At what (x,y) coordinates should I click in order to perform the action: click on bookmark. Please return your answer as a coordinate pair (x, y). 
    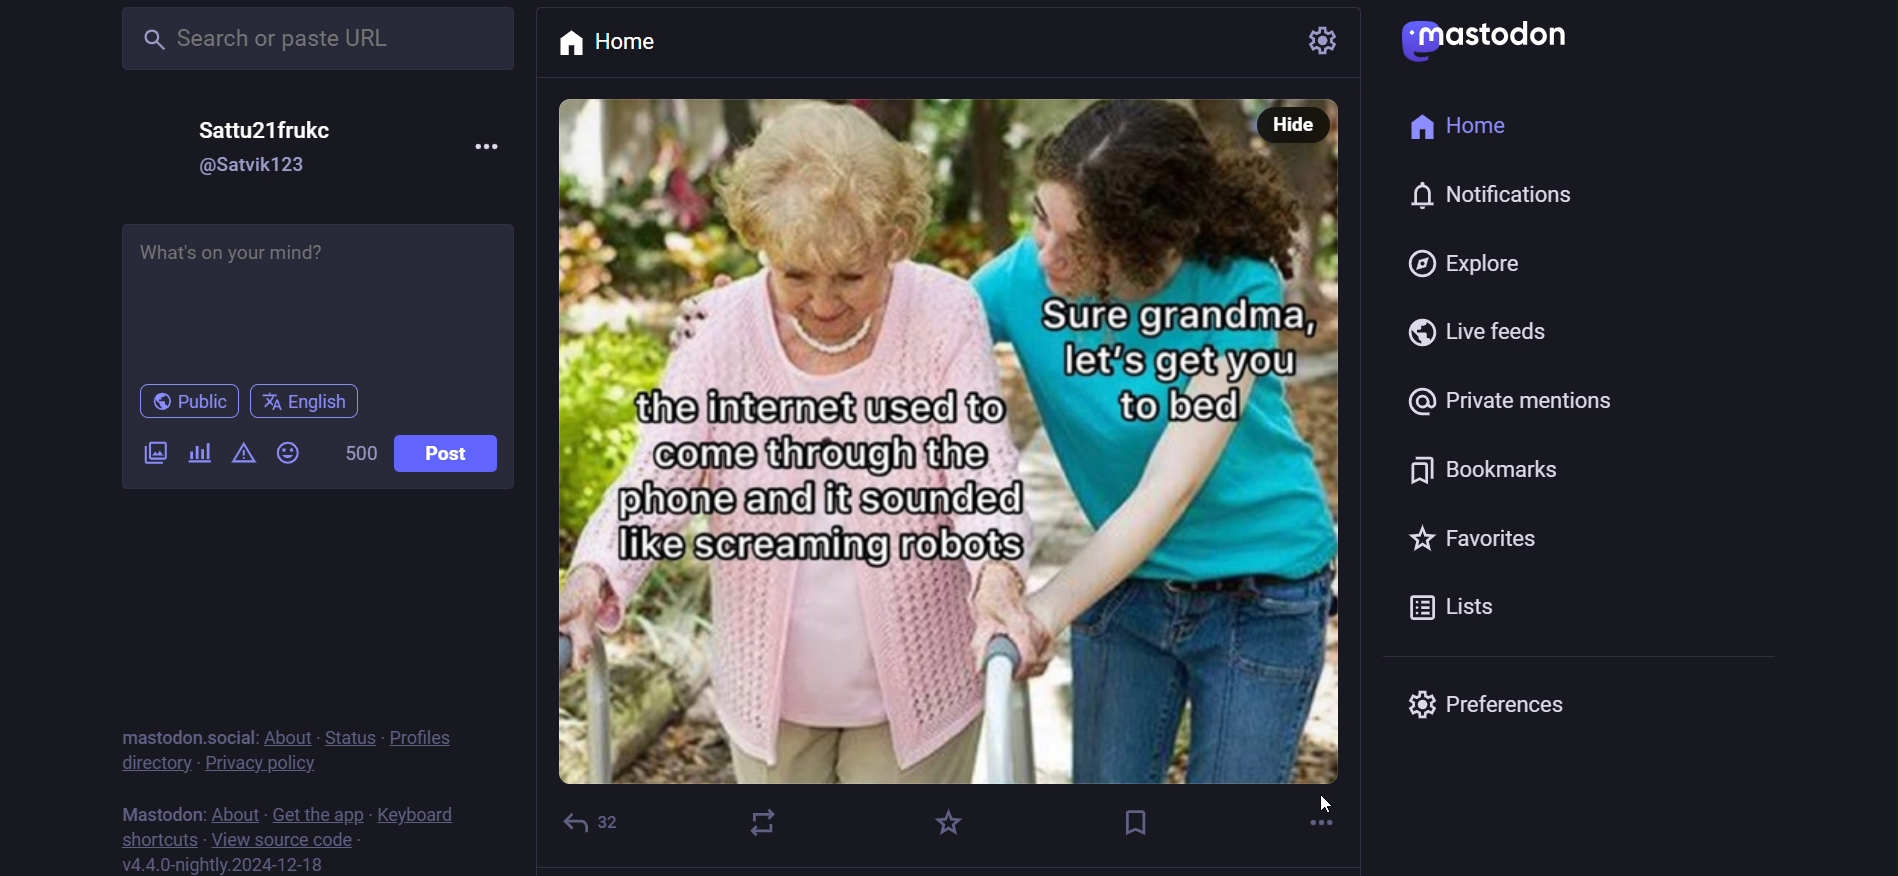
    Looking at the image, I should click on (1458, 467).